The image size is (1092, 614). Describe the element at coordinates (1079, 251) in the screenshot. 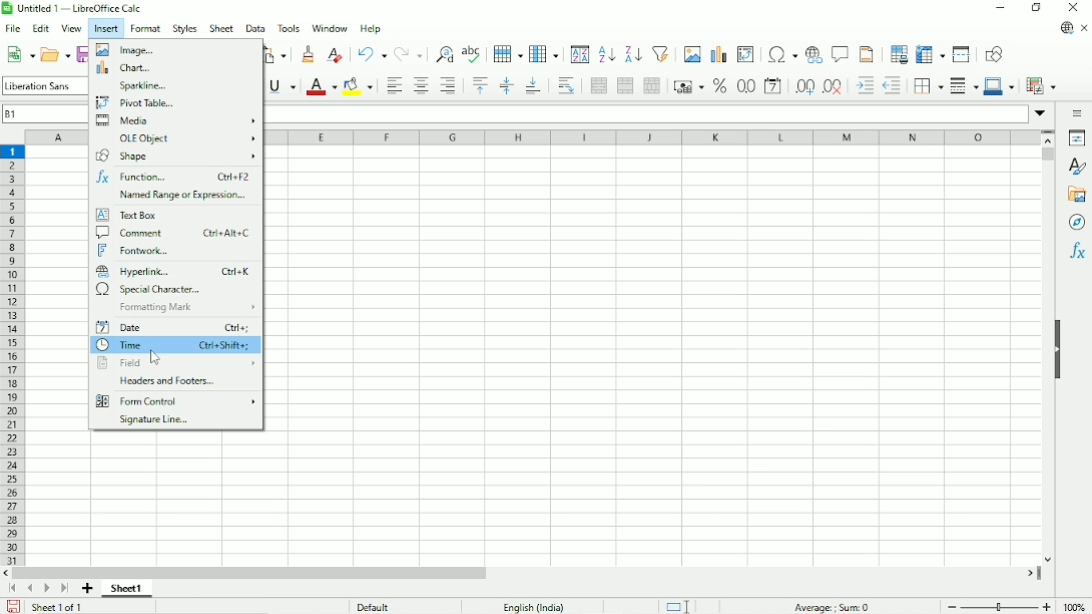

I see `Functions` at that location.